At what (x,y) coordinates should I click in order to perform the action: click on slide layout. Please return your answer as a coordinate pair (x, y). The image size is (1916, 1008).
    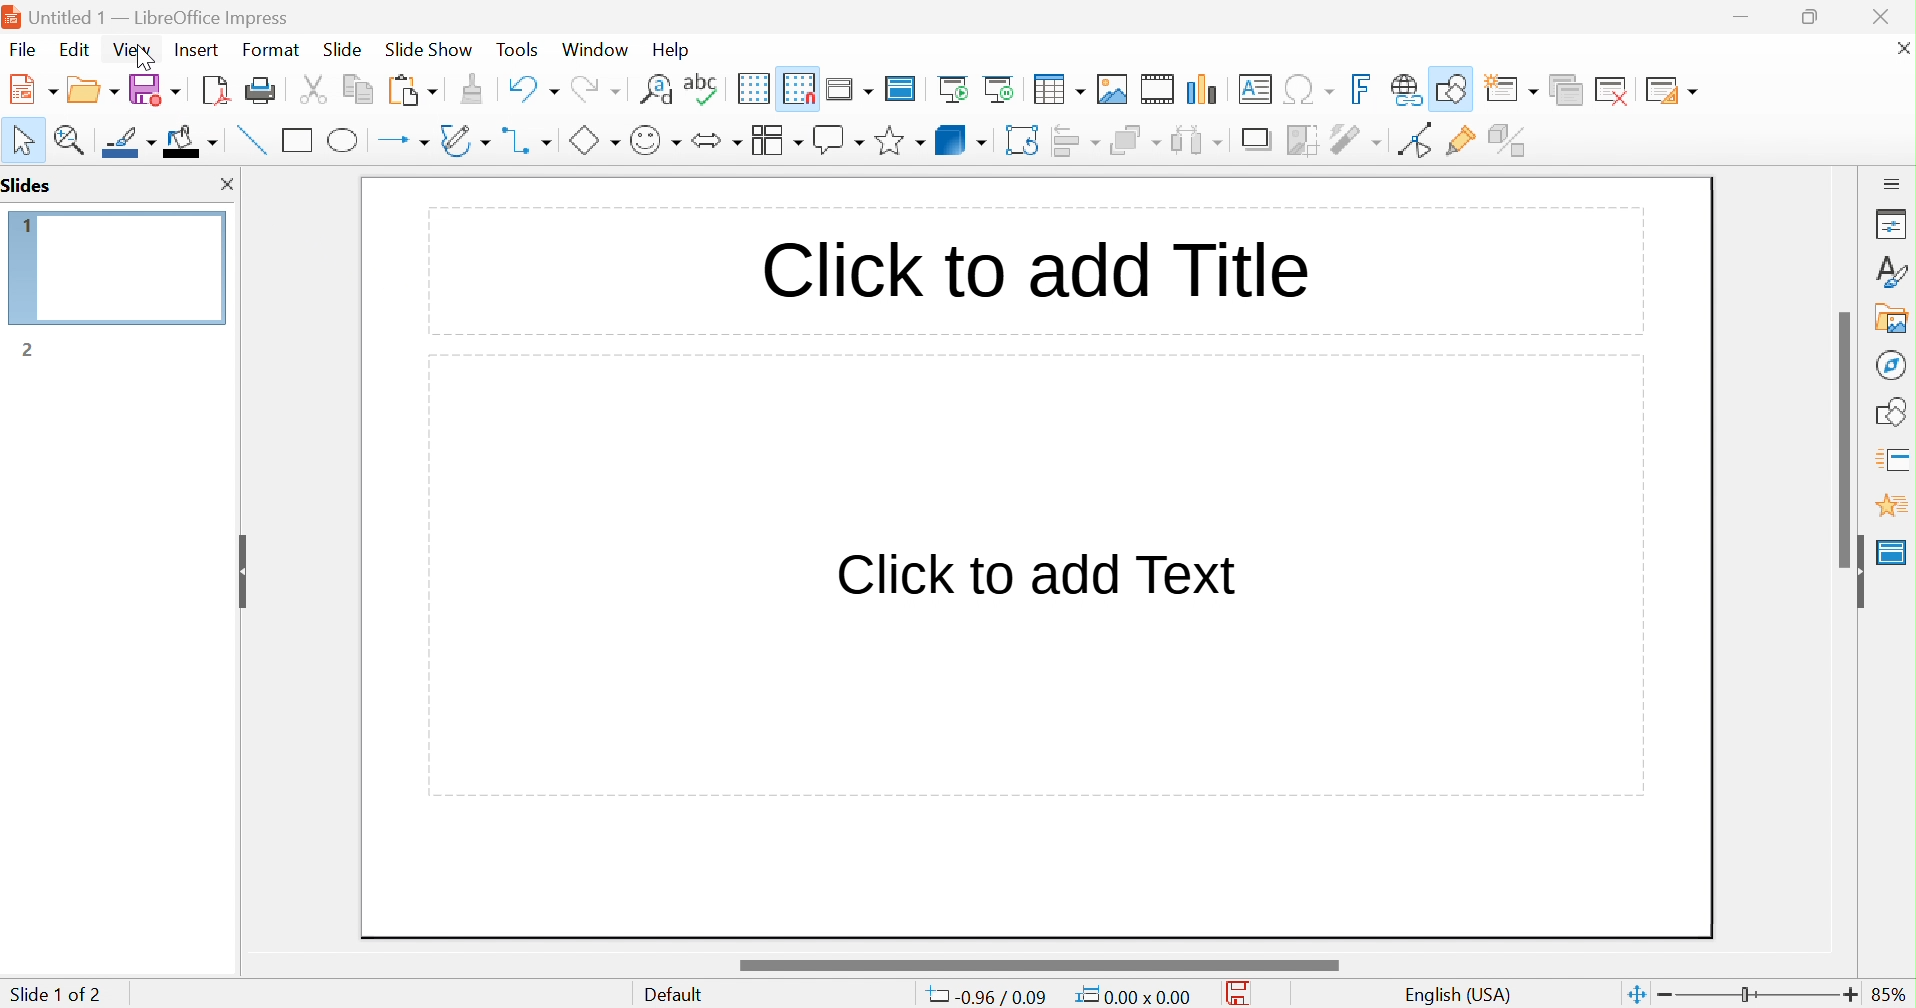
    Looking at the image, I should click on (1672, 89).